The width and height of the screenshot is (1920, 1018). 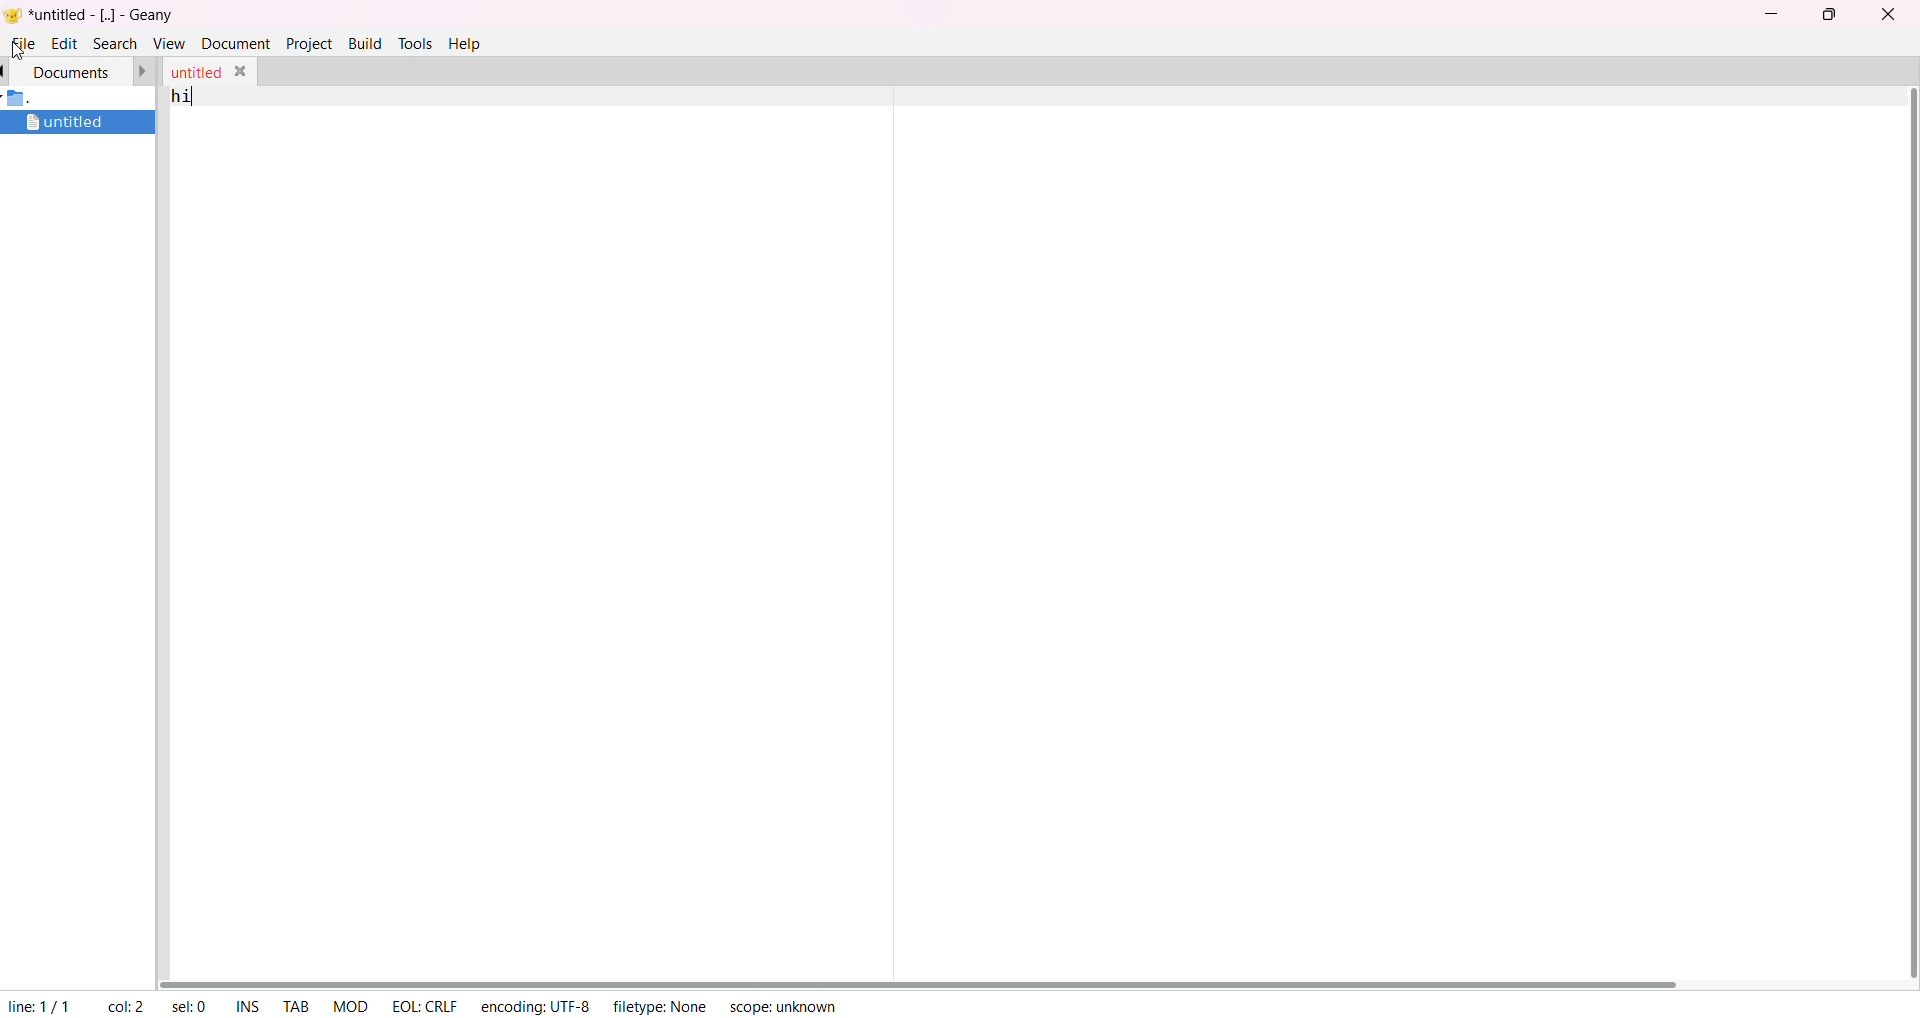 What do you see at coordinates (466, 45) in the screenshot?
I see `help` at bounding box center [466, 45].